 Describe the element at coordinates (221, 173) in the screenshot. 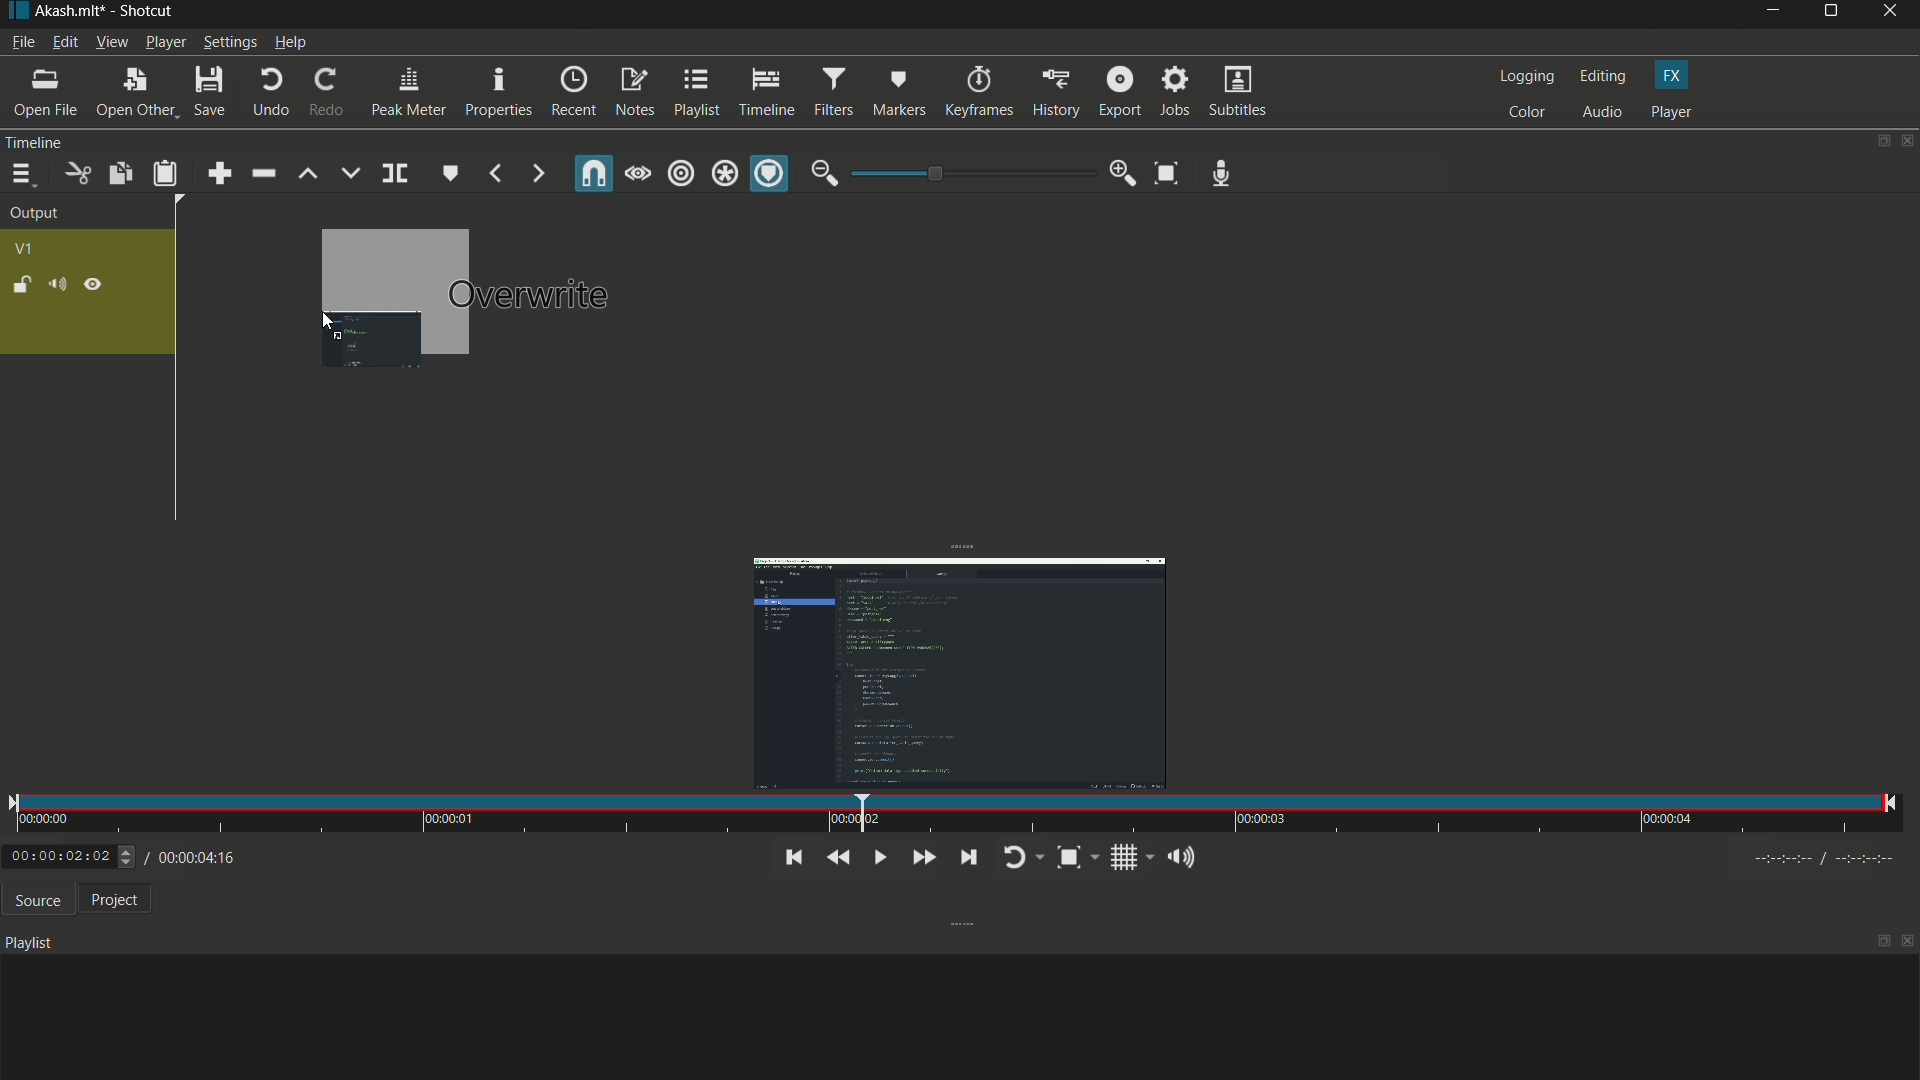

I see `append` at that location.